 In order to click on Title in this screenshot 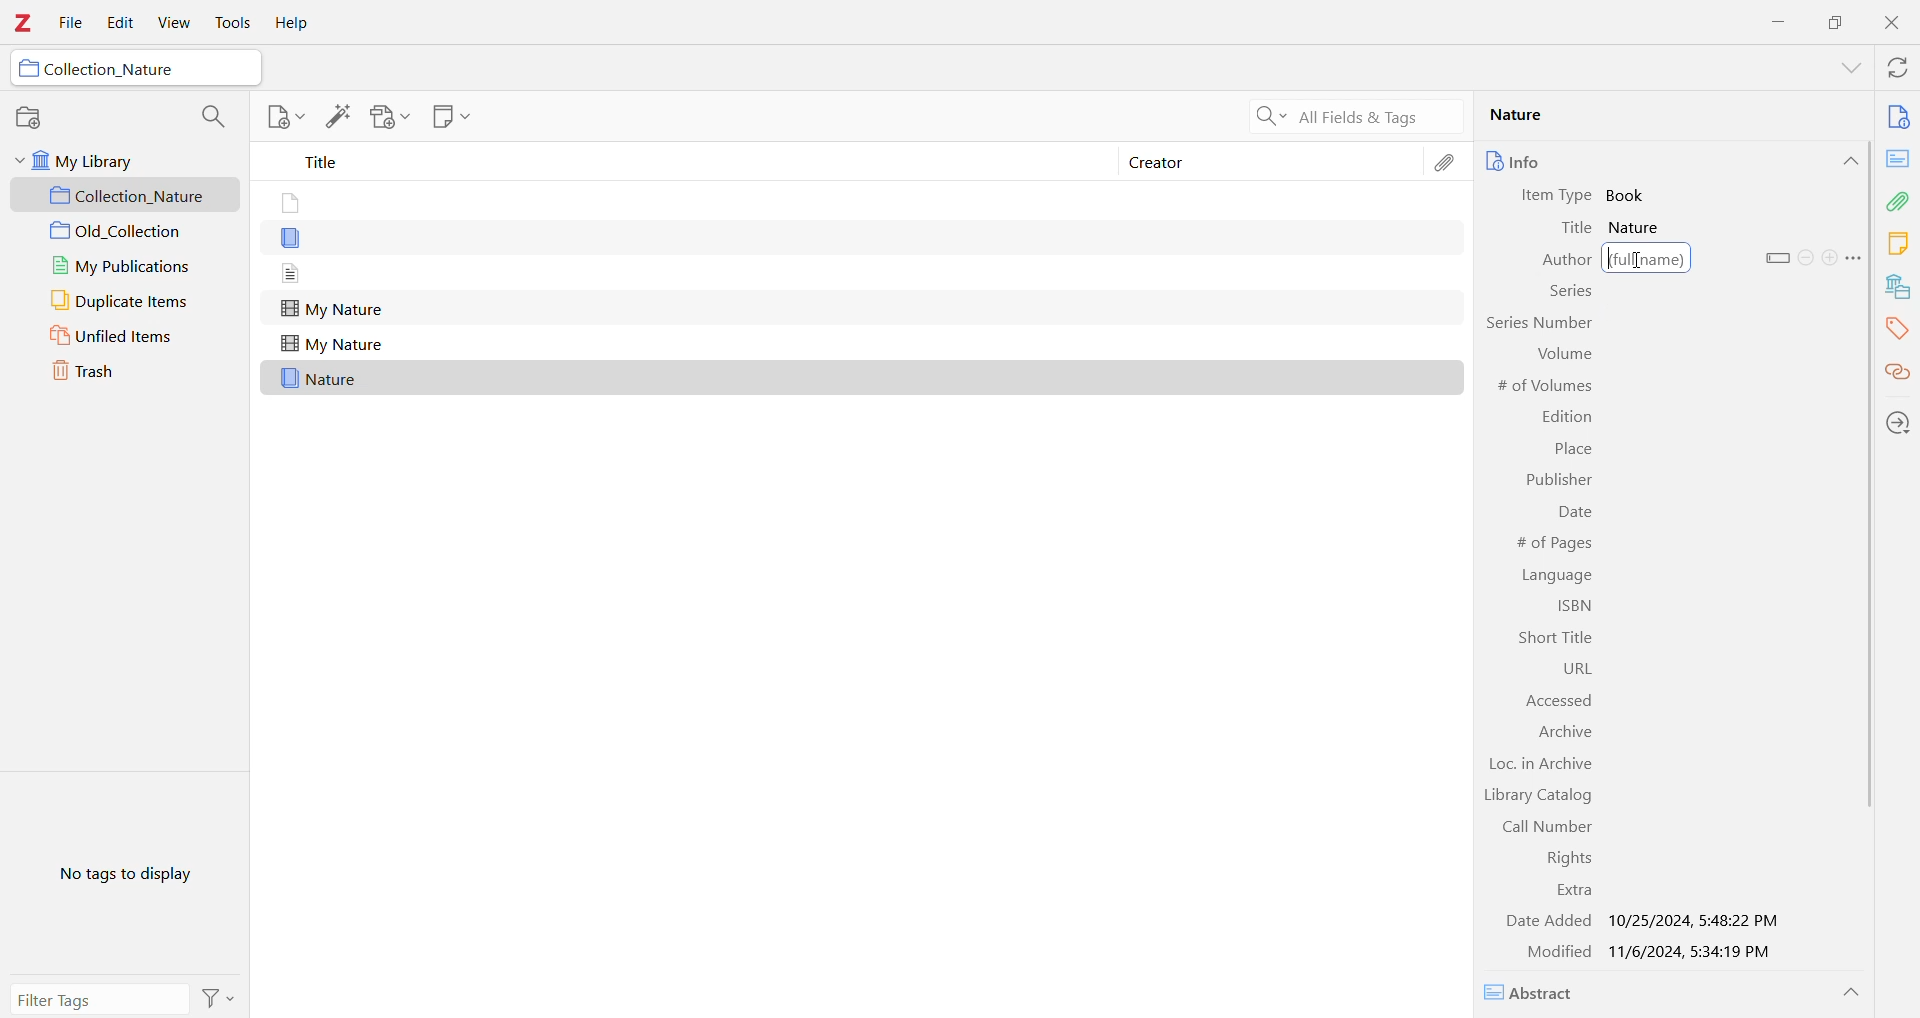, I will do `click(1578, 228)`.